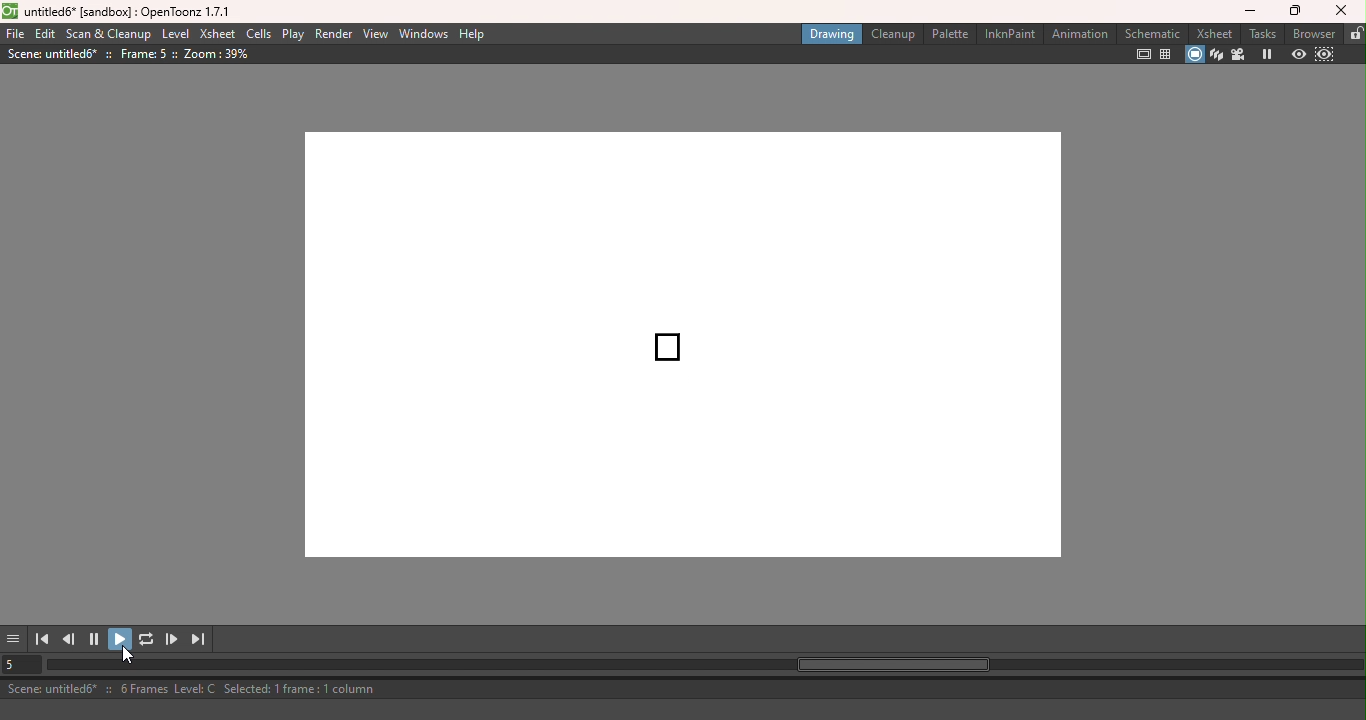  Describe the element at coordinates (219, 36) in the screenshot. I see `Xsheet` at that location.